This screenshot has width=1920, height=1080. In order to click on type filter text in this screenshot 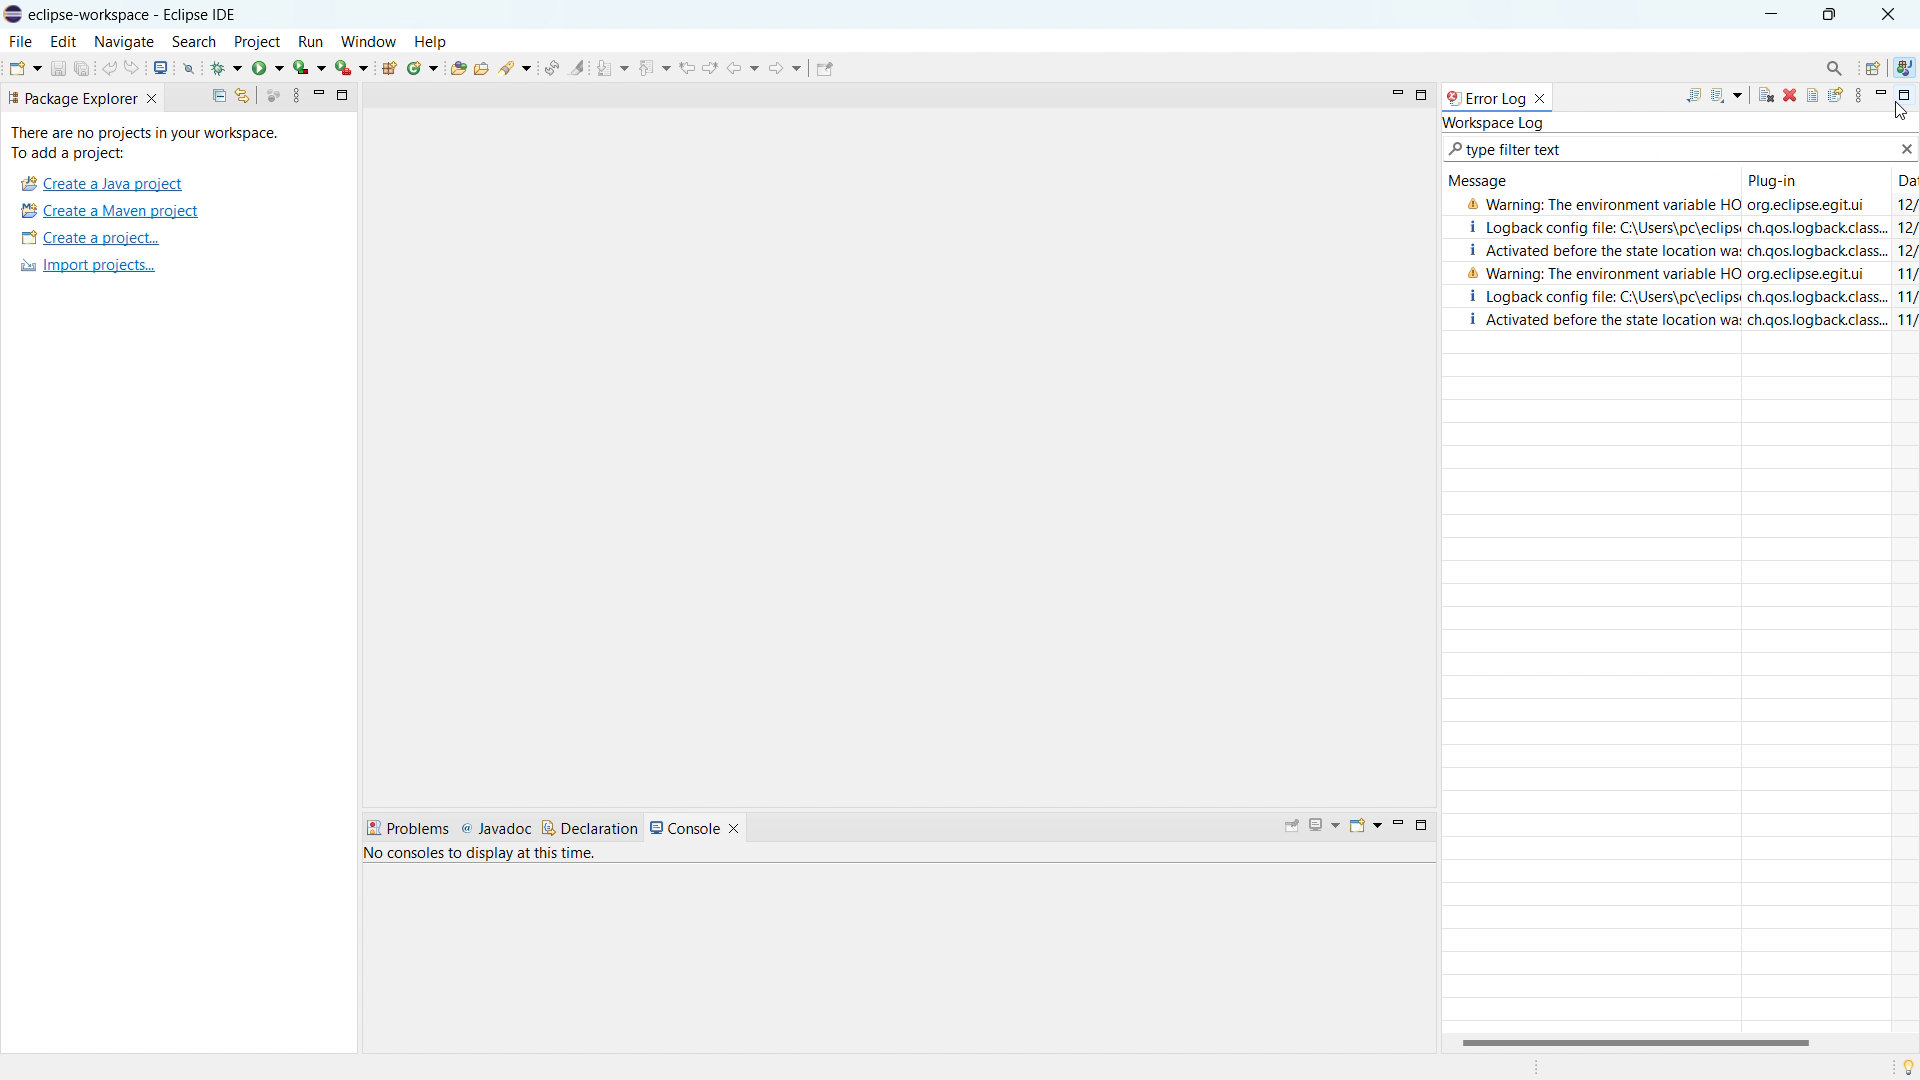, I will do `click(1663, 150)`.